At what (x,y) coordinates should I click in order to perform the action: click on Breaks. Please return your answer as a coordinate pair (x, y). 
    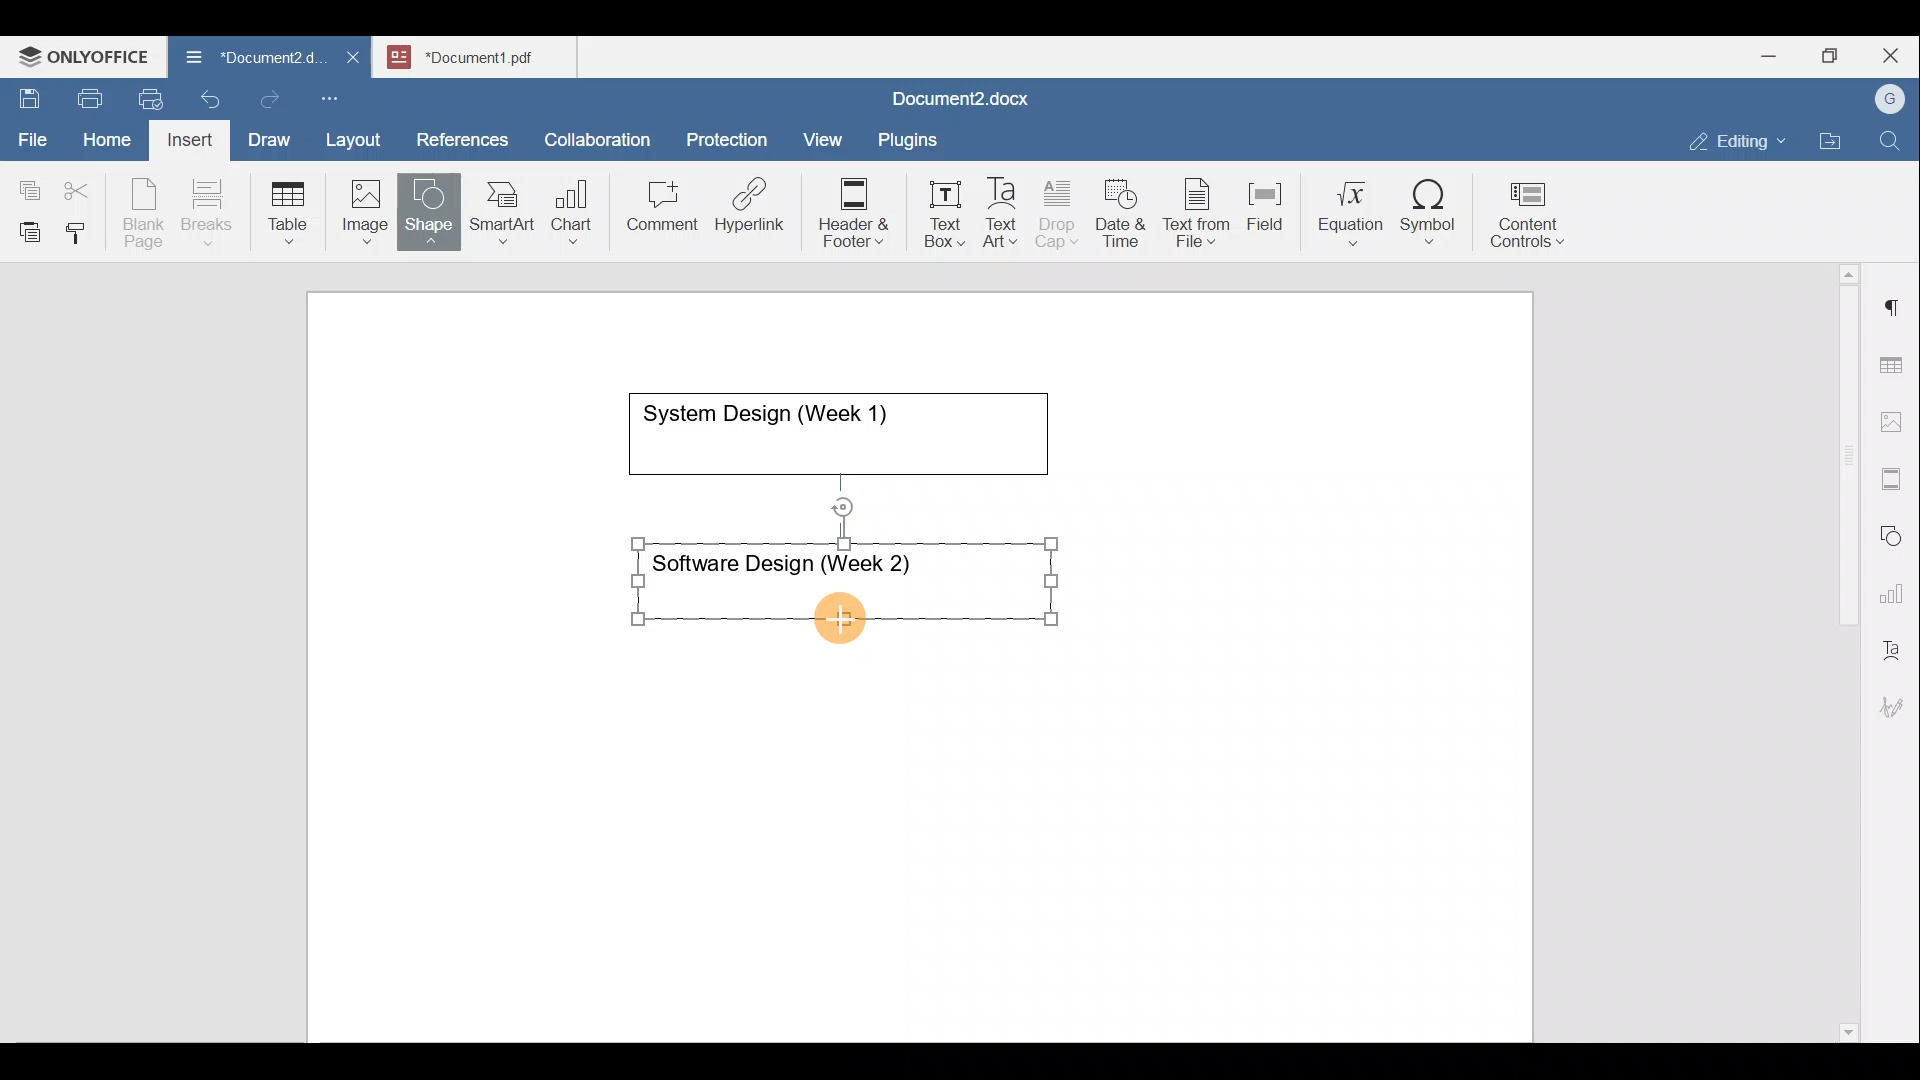
    Looking at the image, I should click on (206, 214).